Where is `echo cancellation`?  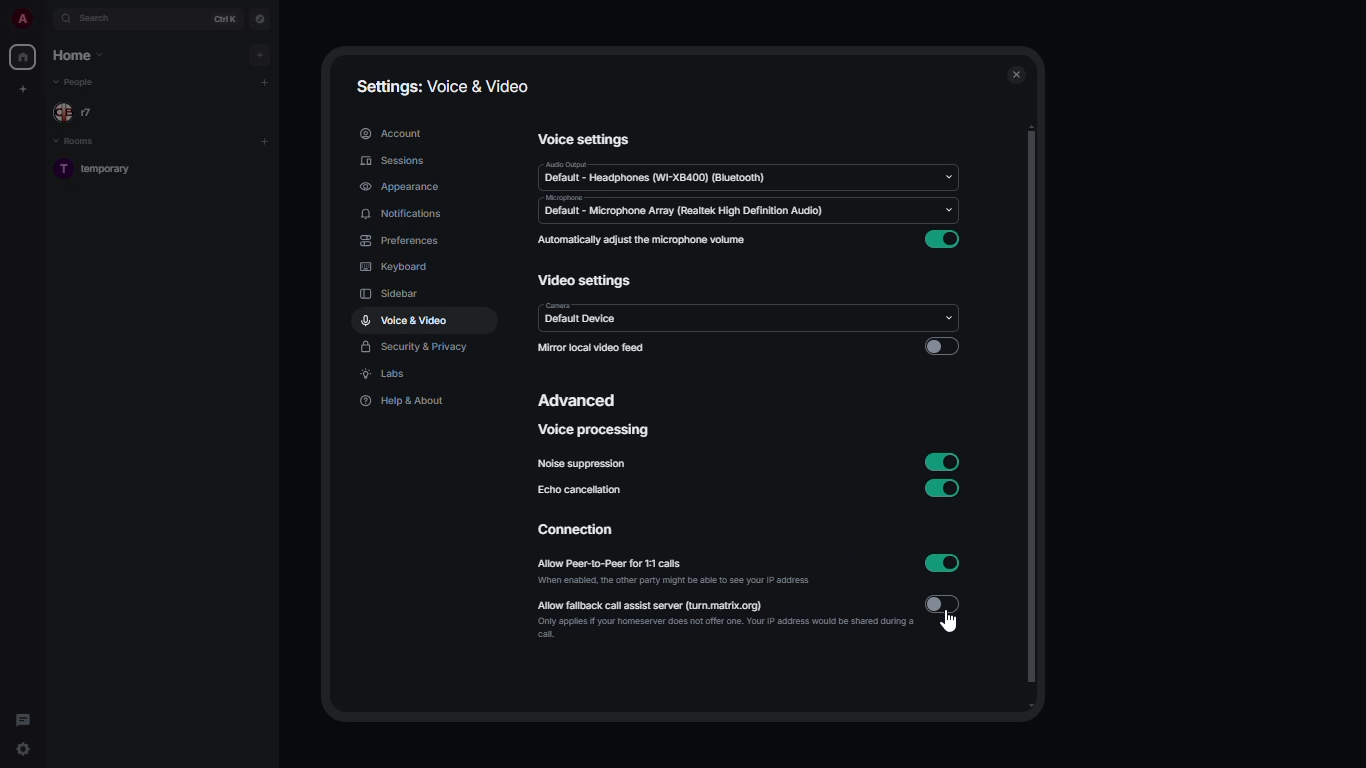
echo cancellation is located at coordinates (583, 493).